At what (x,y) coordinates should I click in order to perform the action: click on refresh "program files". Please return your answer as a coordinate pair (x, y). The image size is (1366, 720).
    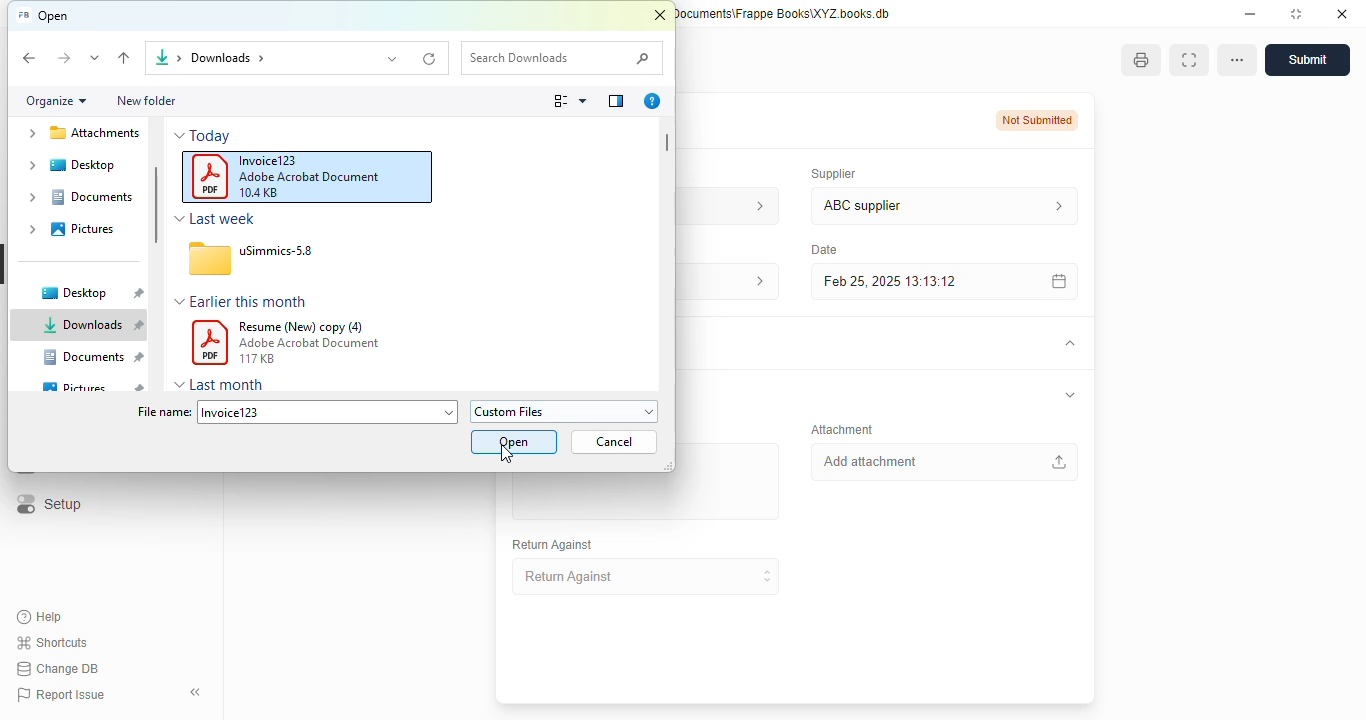
    Looking at the image, I should click on (431, 58).